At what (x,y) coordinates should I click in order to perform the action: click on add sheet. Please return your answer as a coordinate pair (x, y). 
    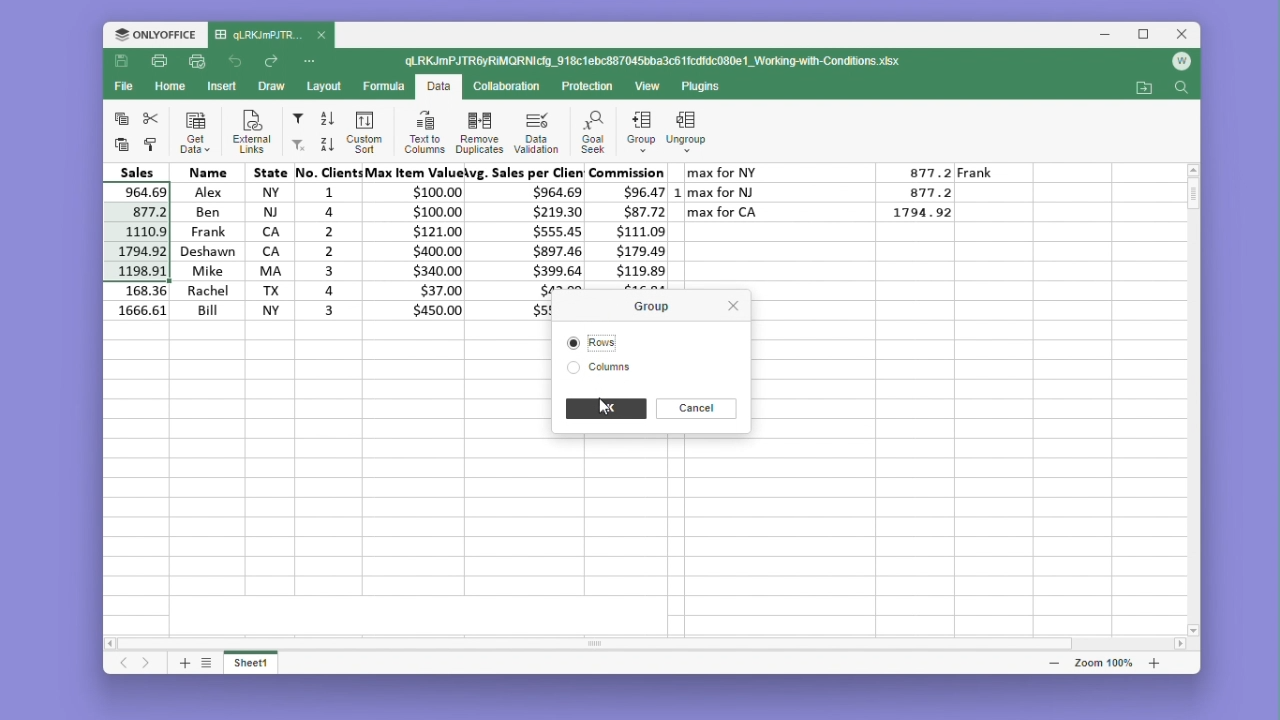
    Looking at the image, I should click on (183, 662).